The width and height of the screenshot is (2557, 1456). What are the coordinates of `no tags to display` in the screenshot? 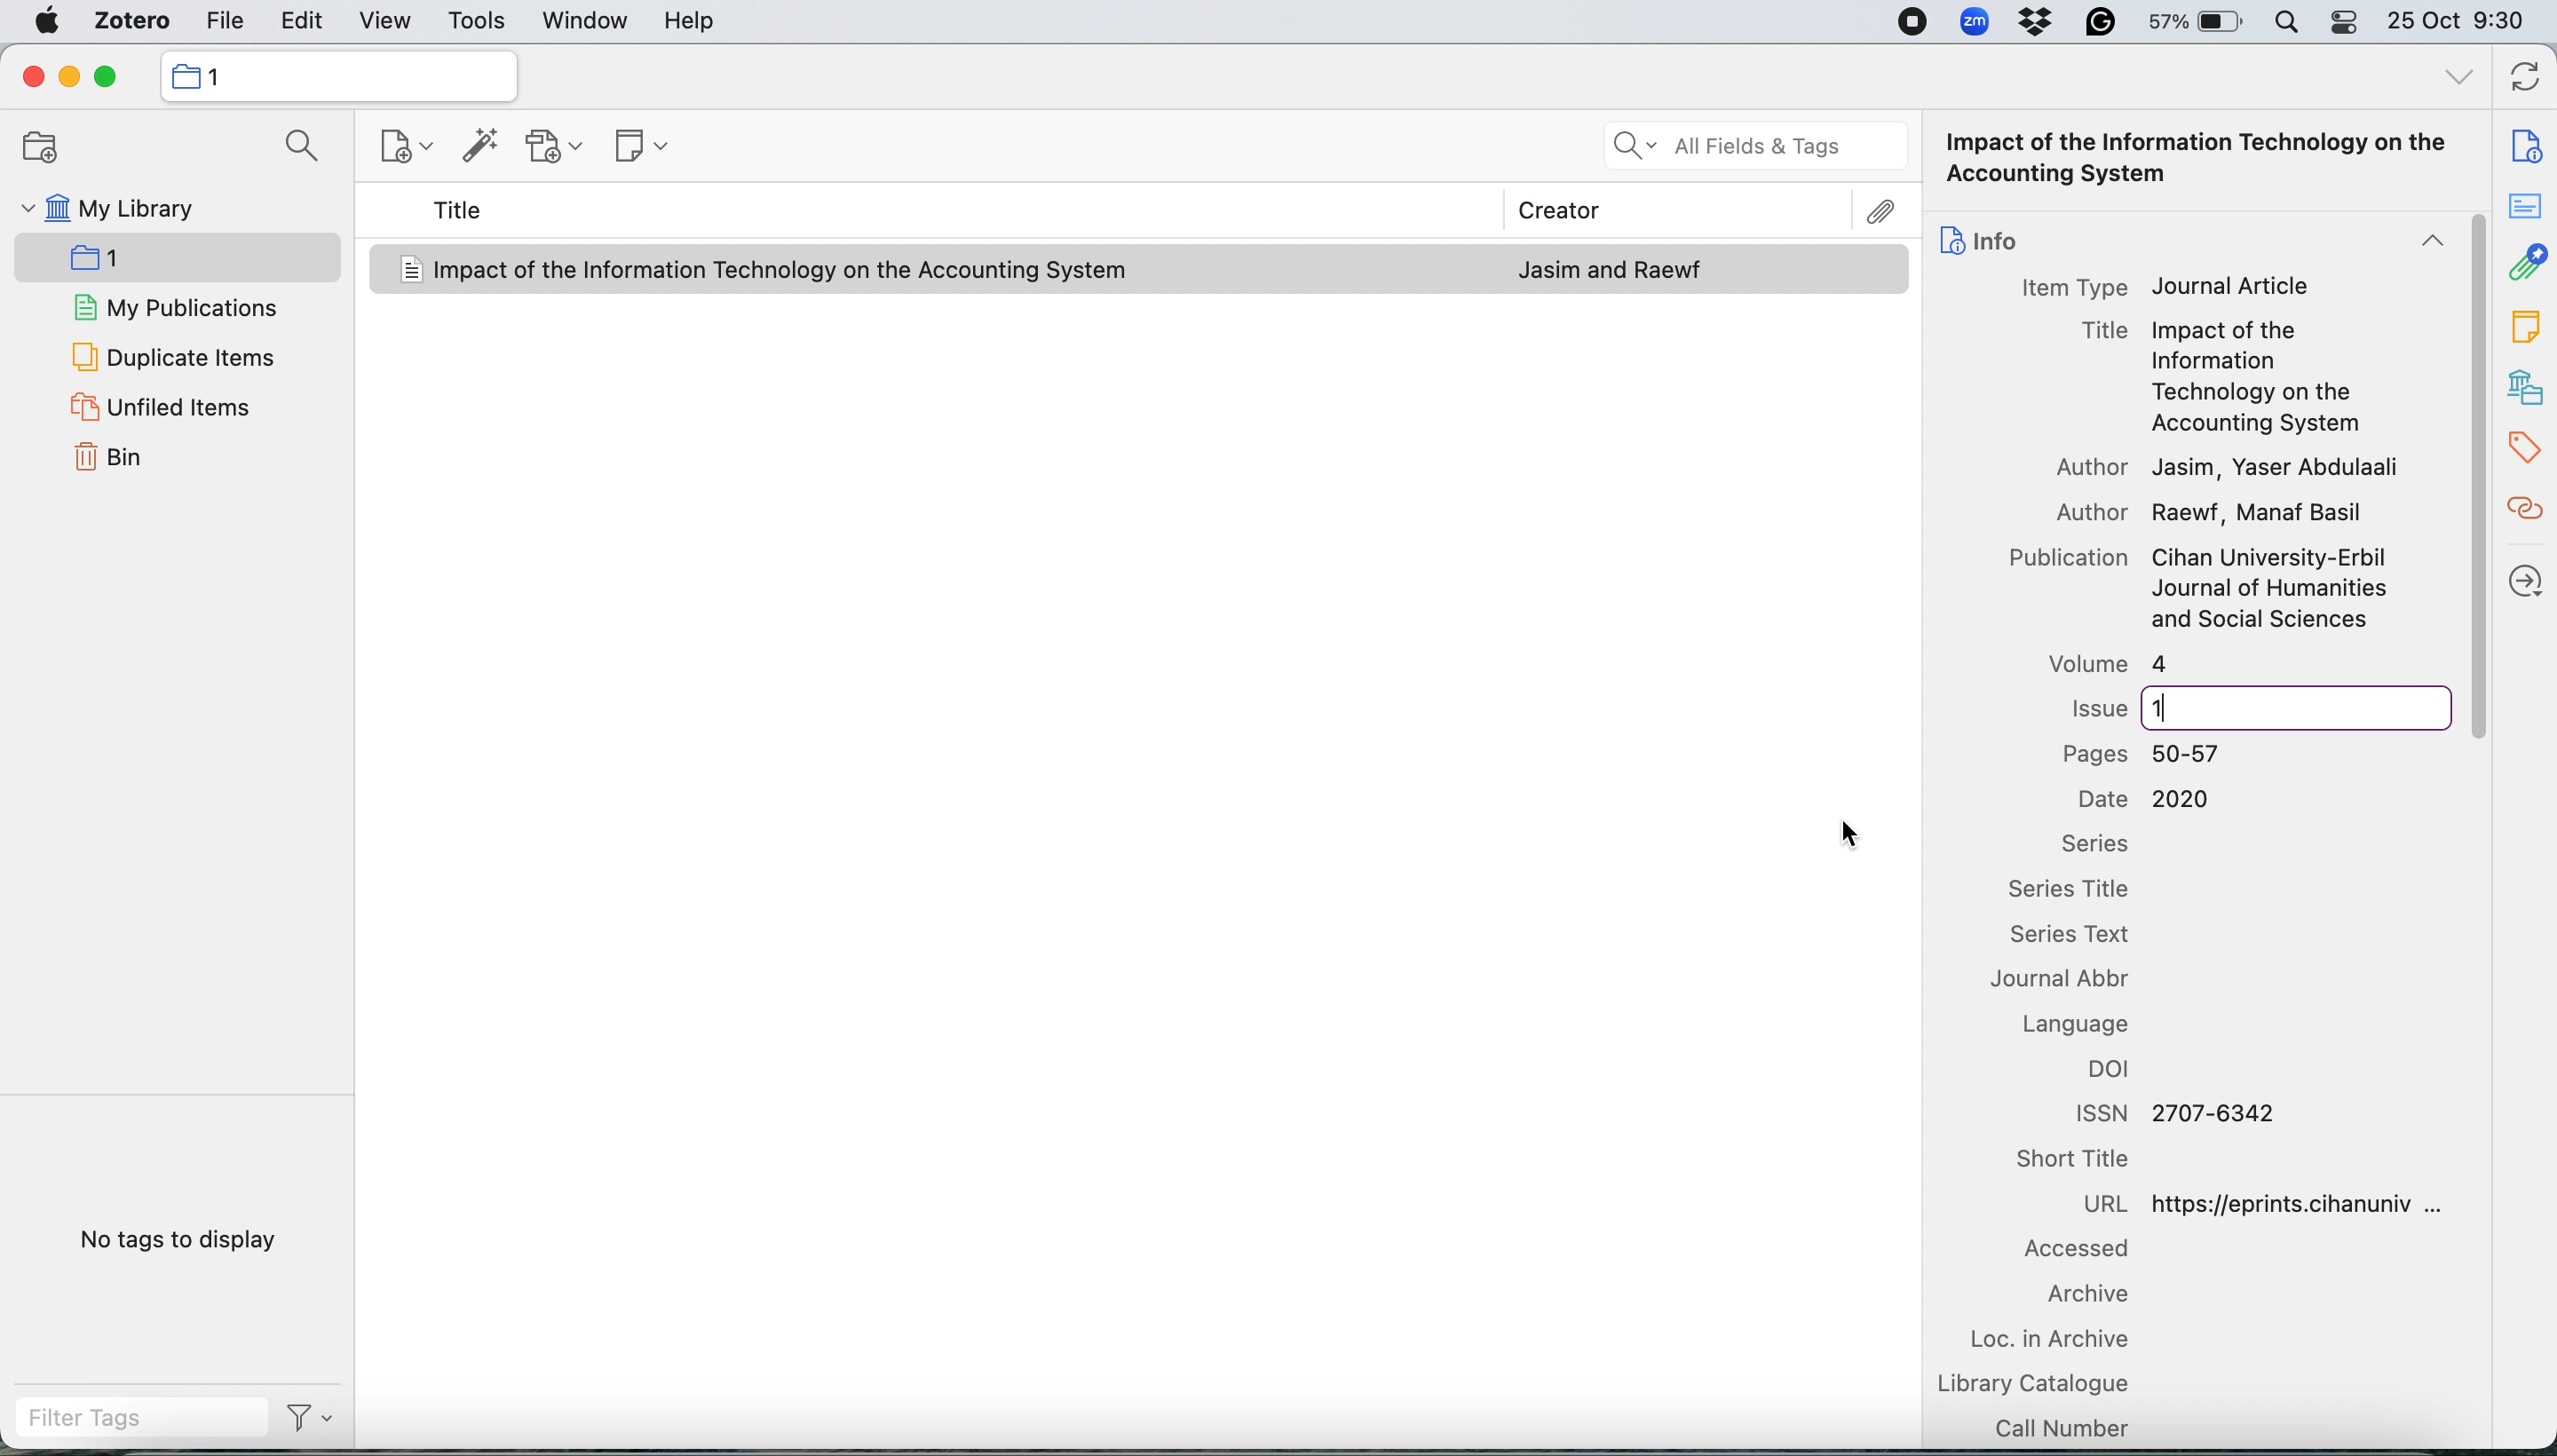 It's located at (173, 1240).